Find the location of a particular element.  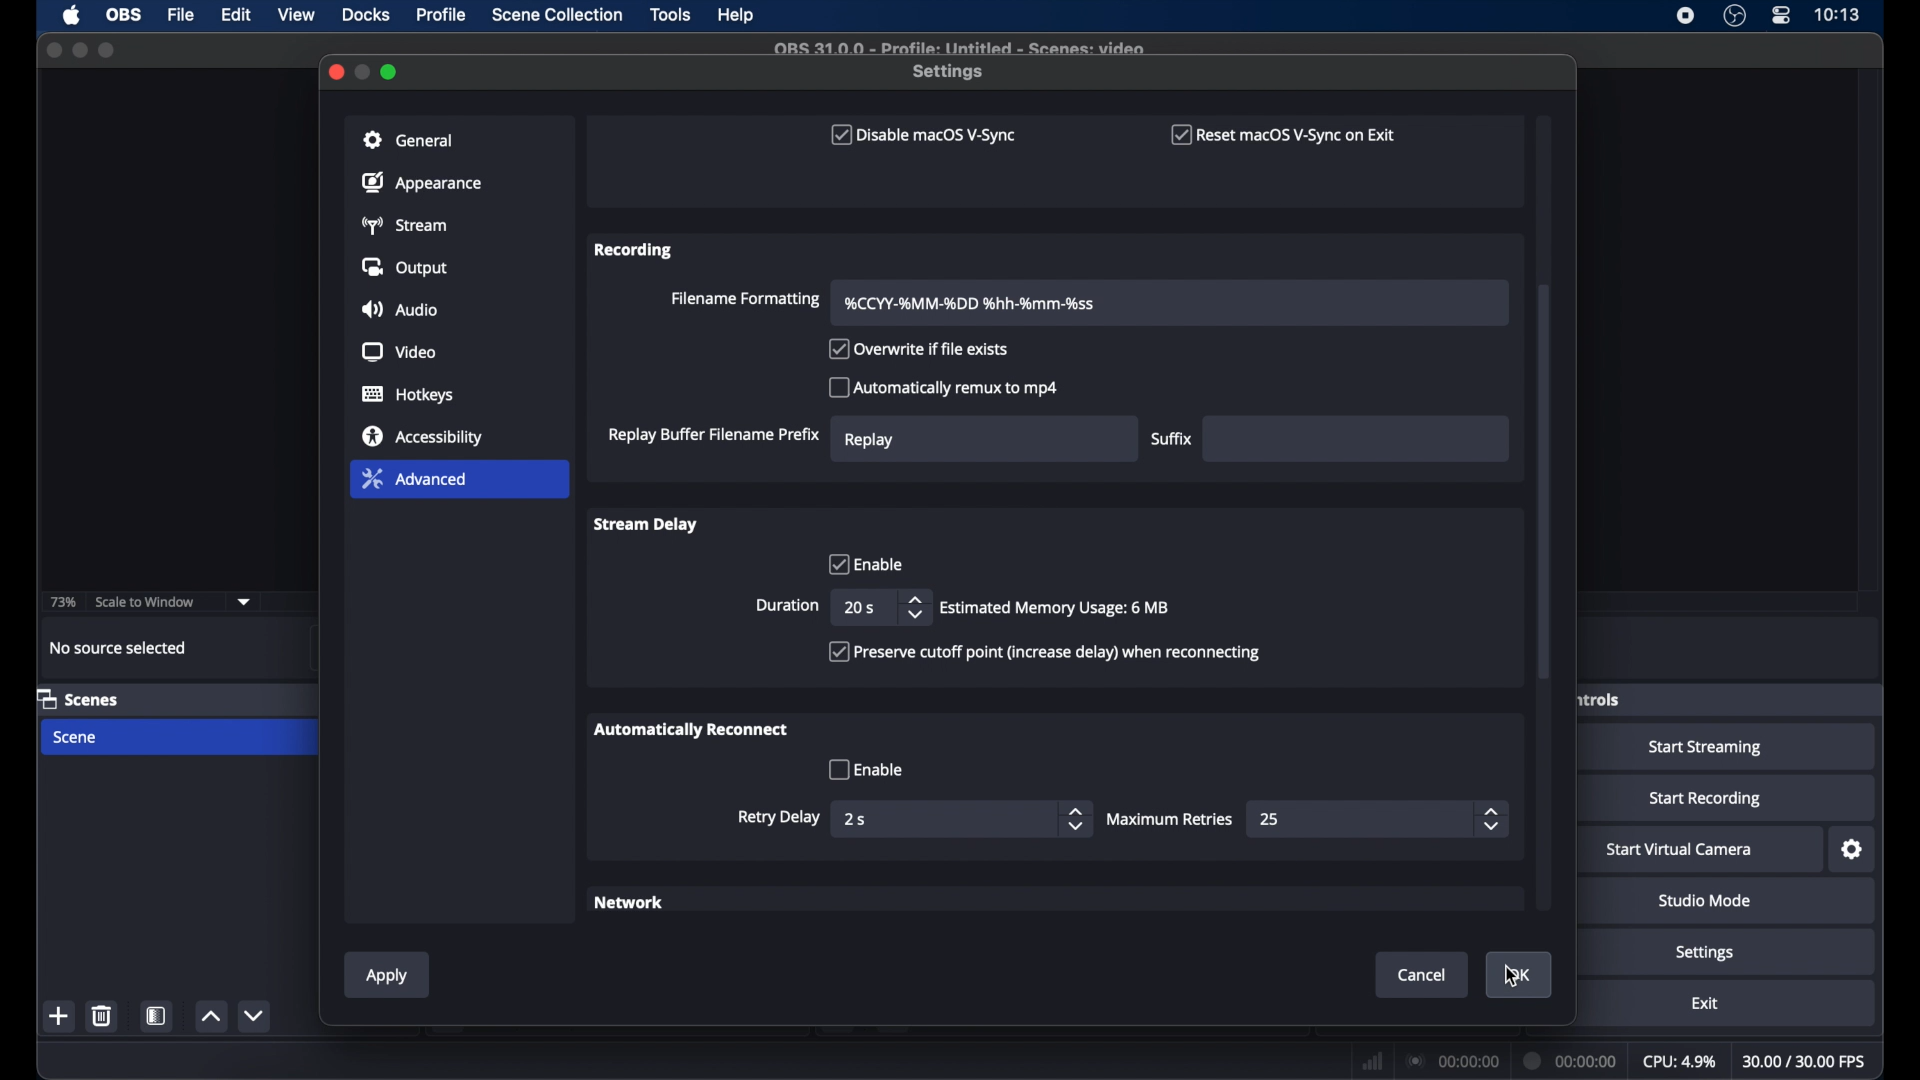

stream is located at coordinates (404, 225).